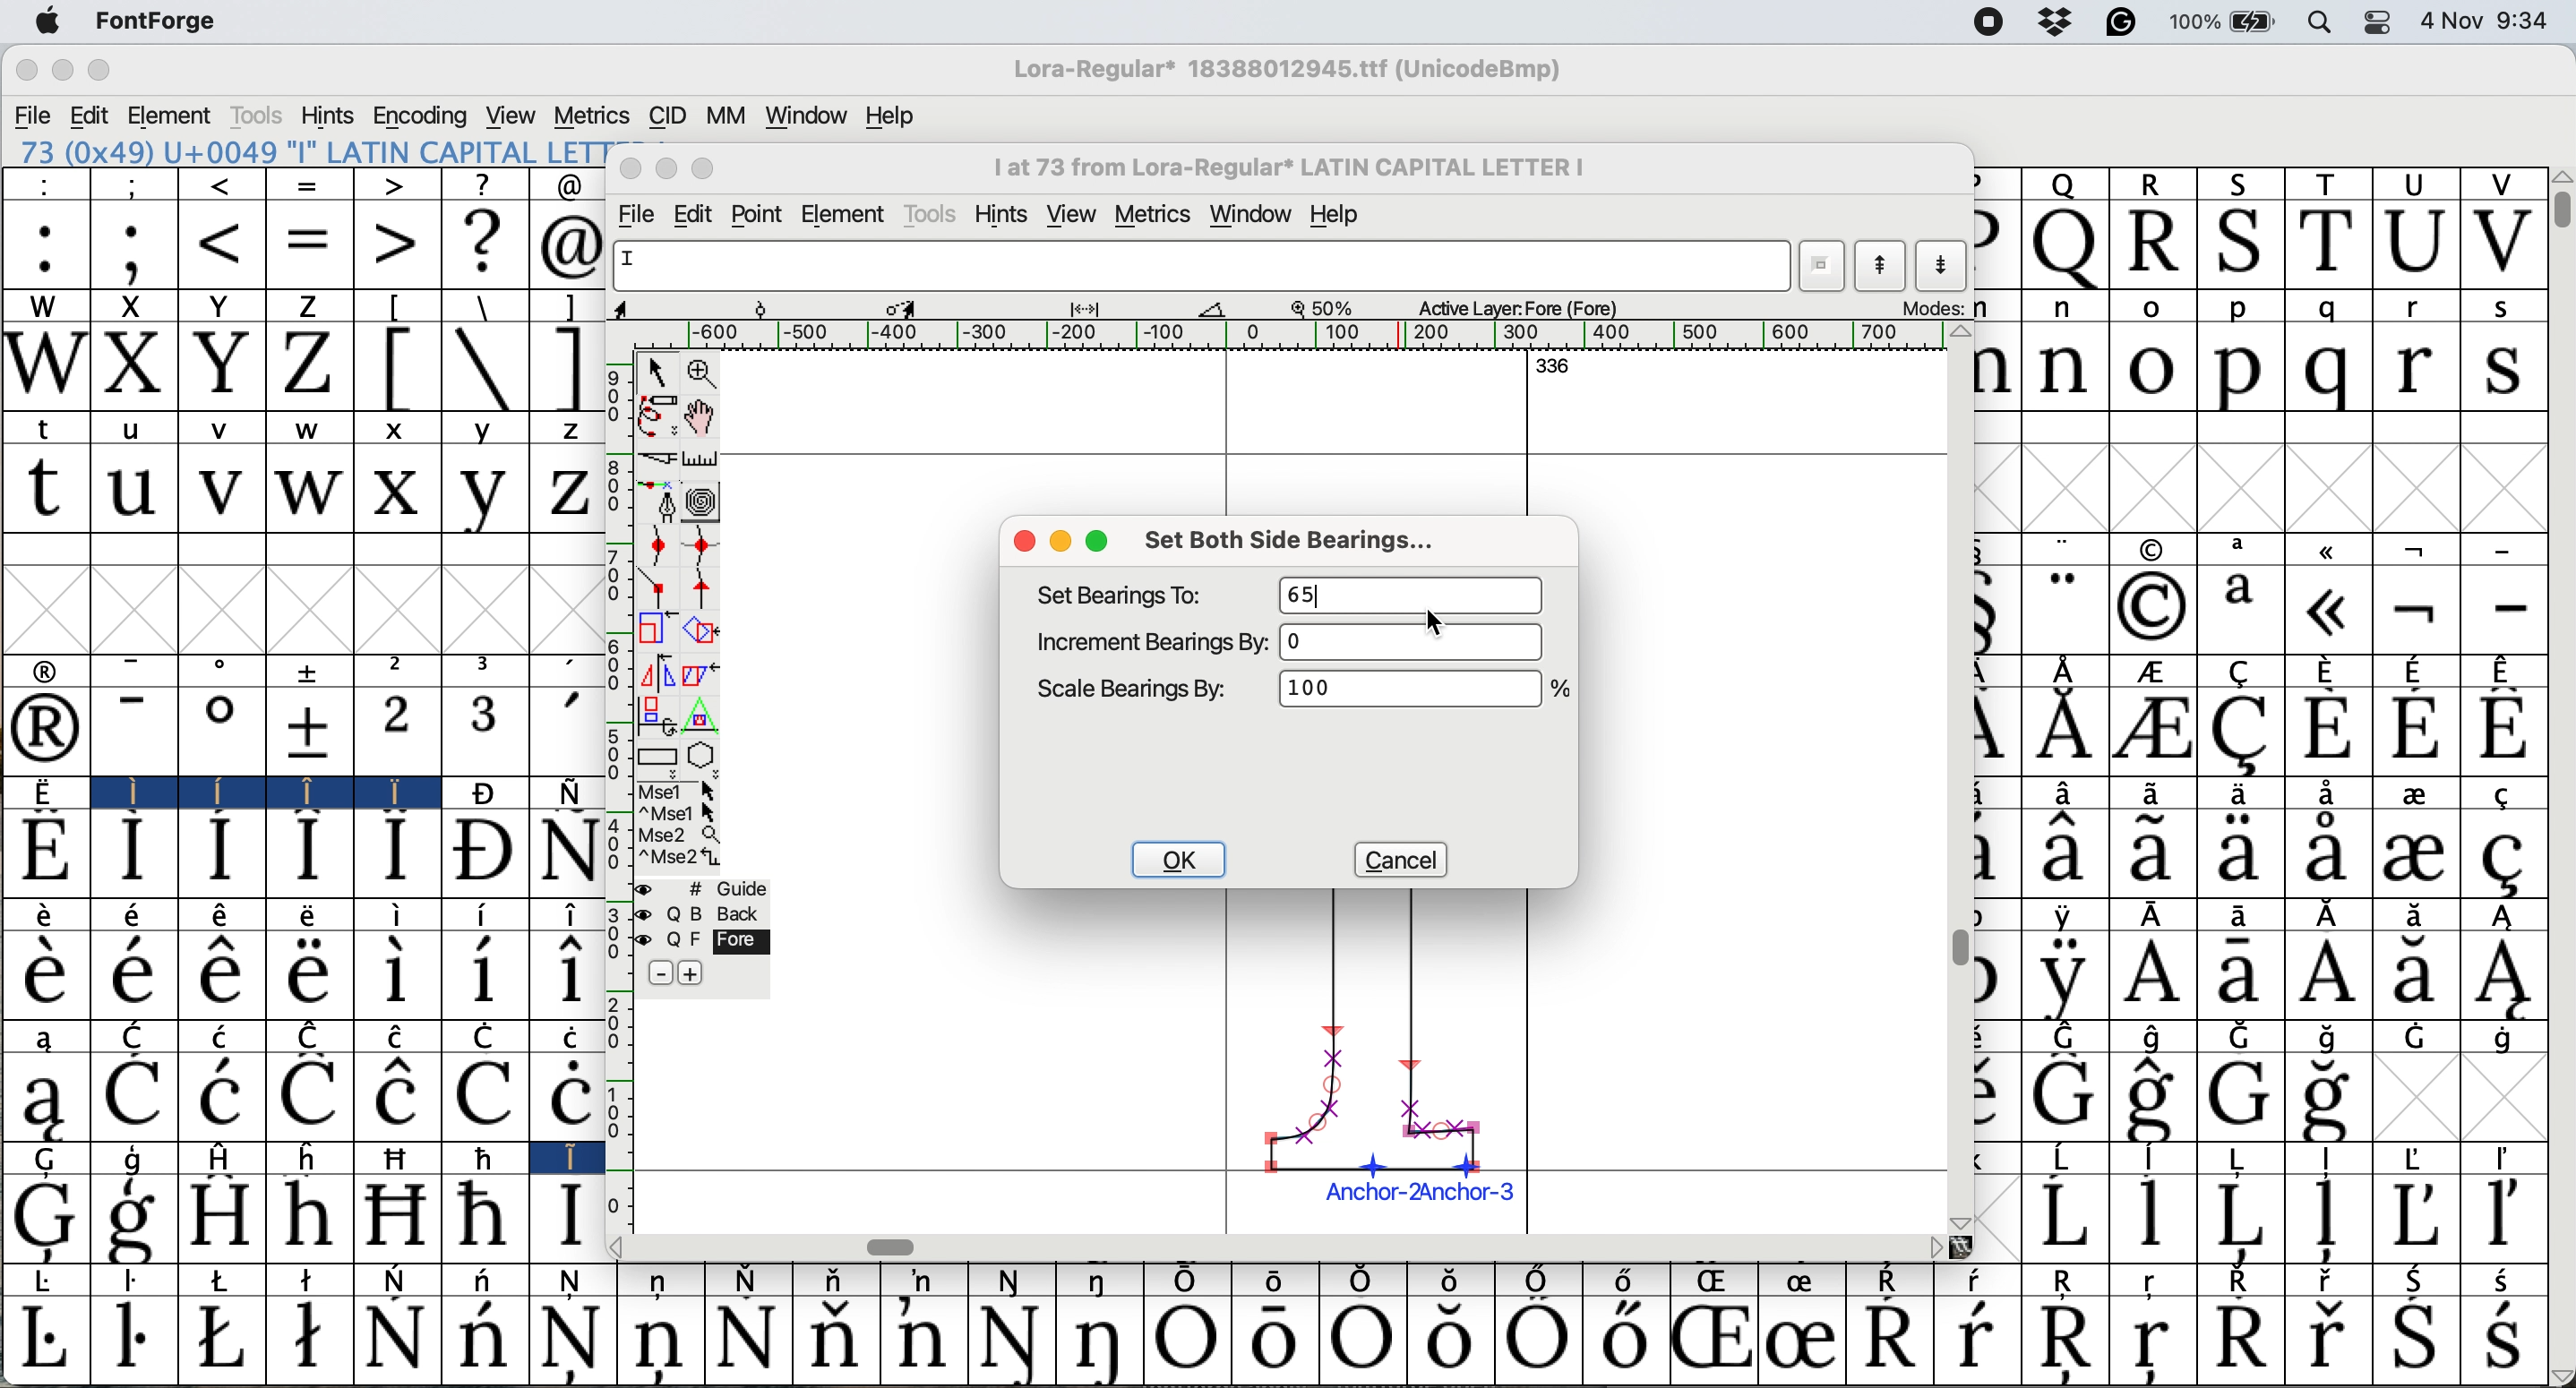 Image resolution: width=2576 pixels, height=1388 pixels. What do you see at coordinates (921, 1338) in the screenshot?
I see `Symbol` at bounding box center [921, 1338].